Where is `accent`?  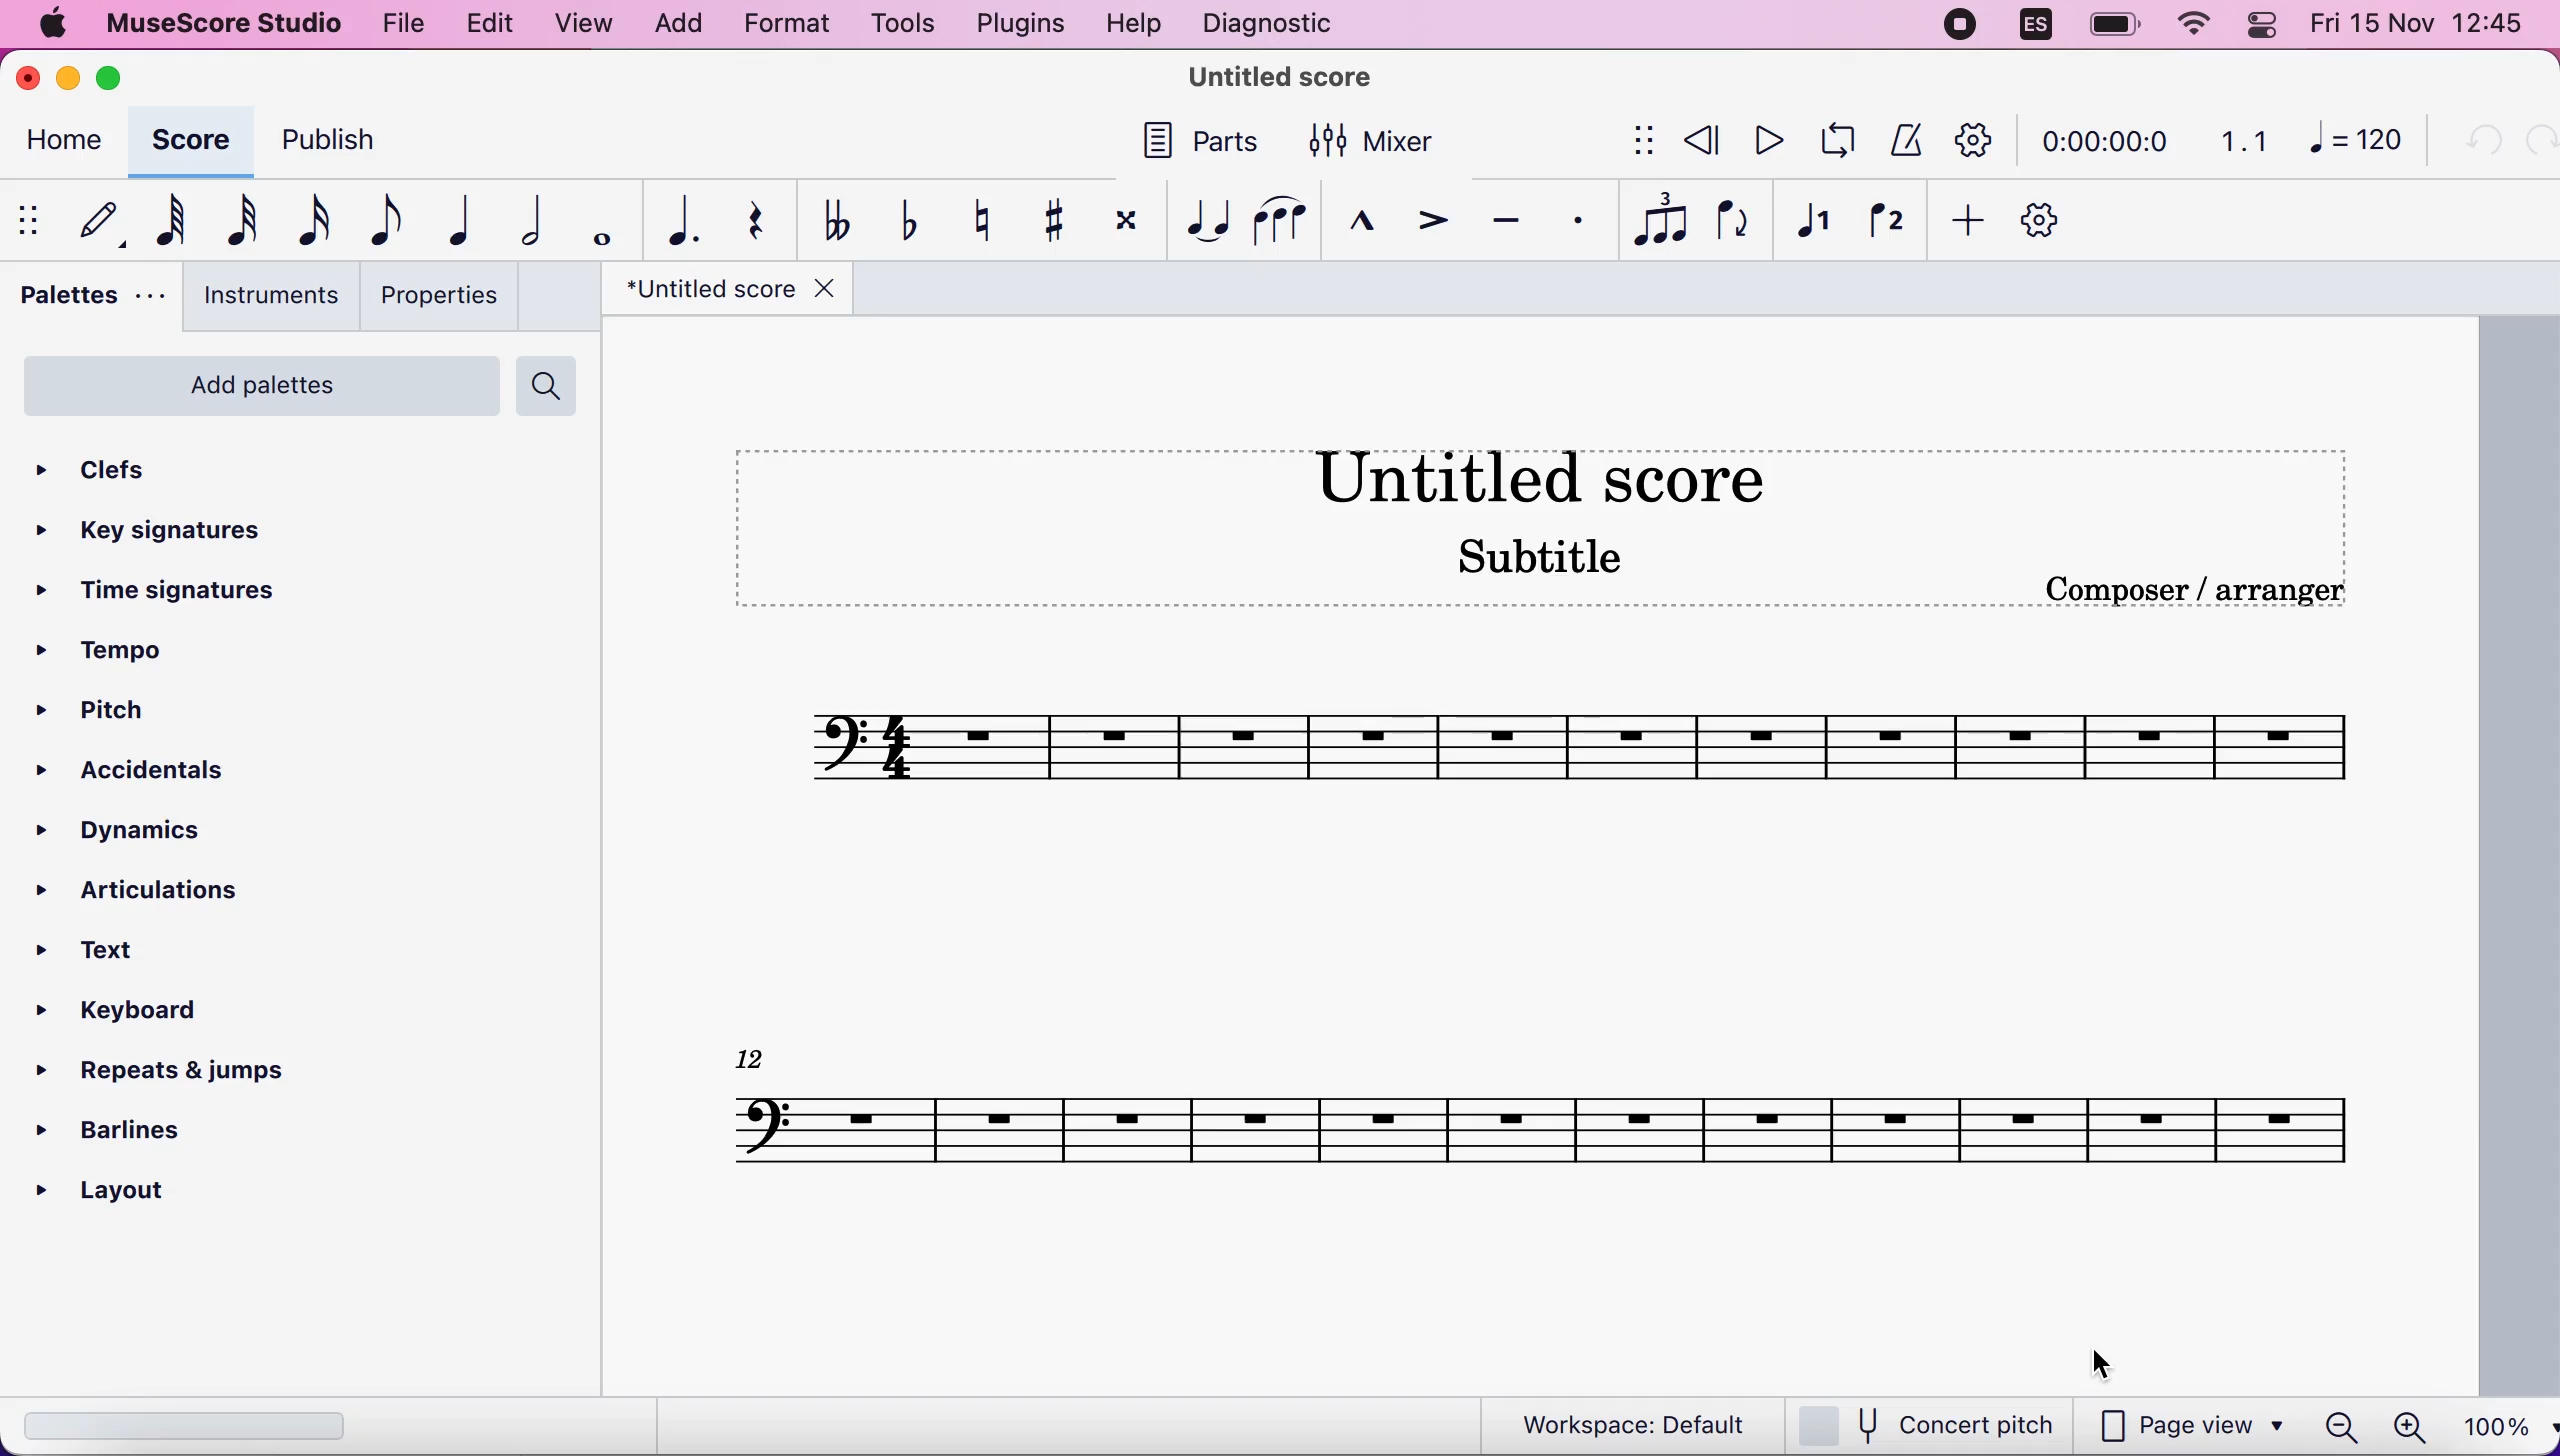
accent is located at coordinates (1427, 214).